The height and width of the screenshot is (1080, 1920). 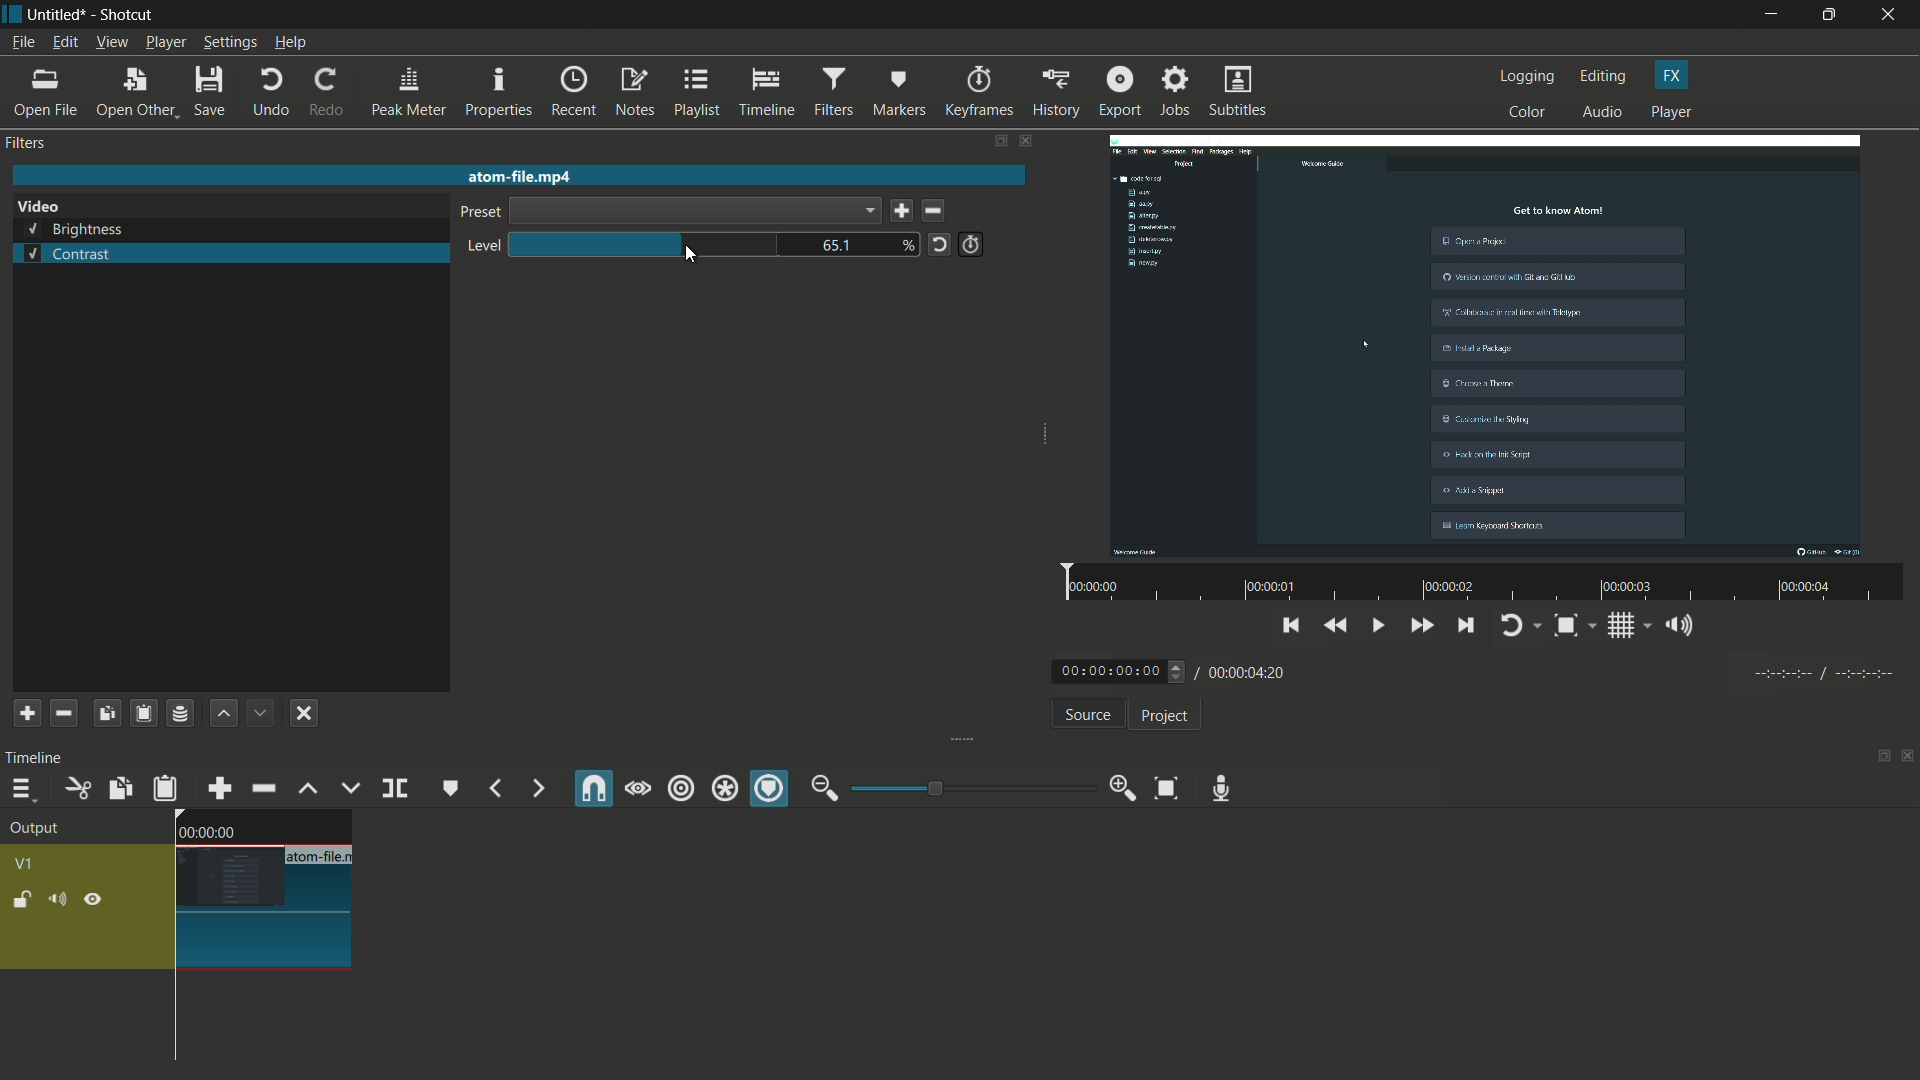 What do you see at coordinates (261, 889) in the screenshot?
I see `video on timeline` at bounding box center [261, 889].